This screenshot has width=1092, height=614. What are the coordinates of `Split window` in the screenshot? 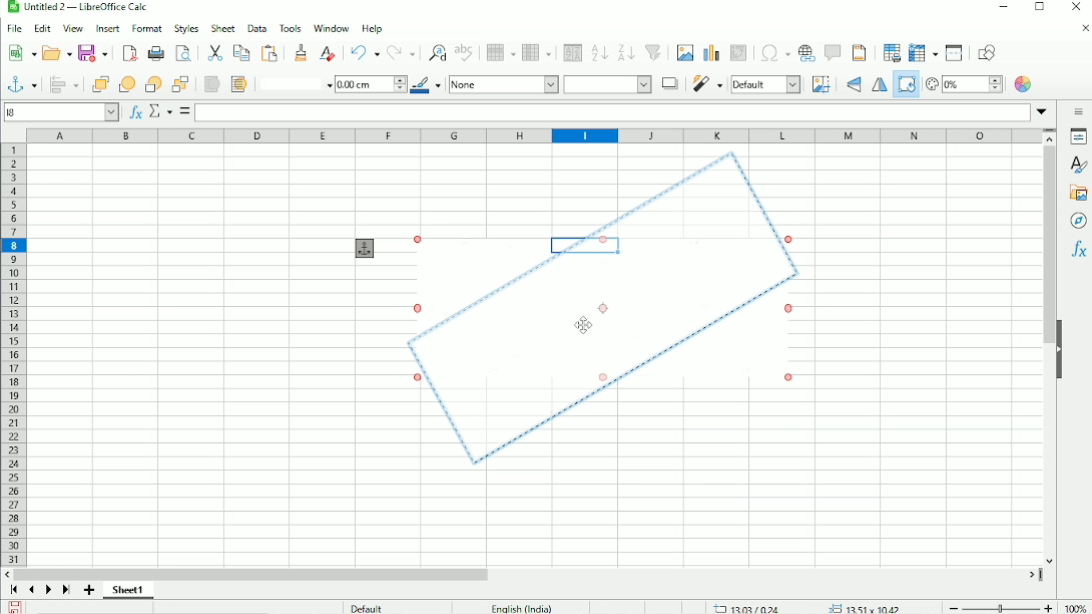 It's located at (954, 53).